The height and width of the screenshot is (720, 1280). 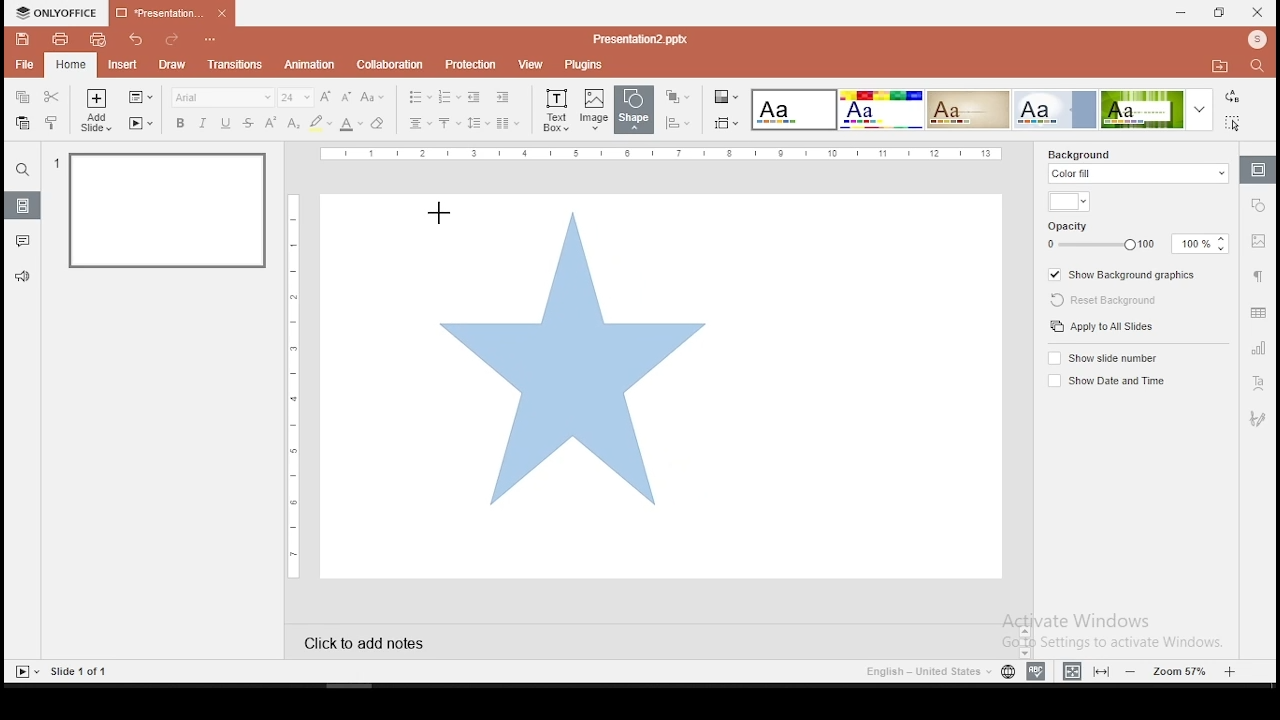 I want to click on show date and time, so click(x=1104, y=381).